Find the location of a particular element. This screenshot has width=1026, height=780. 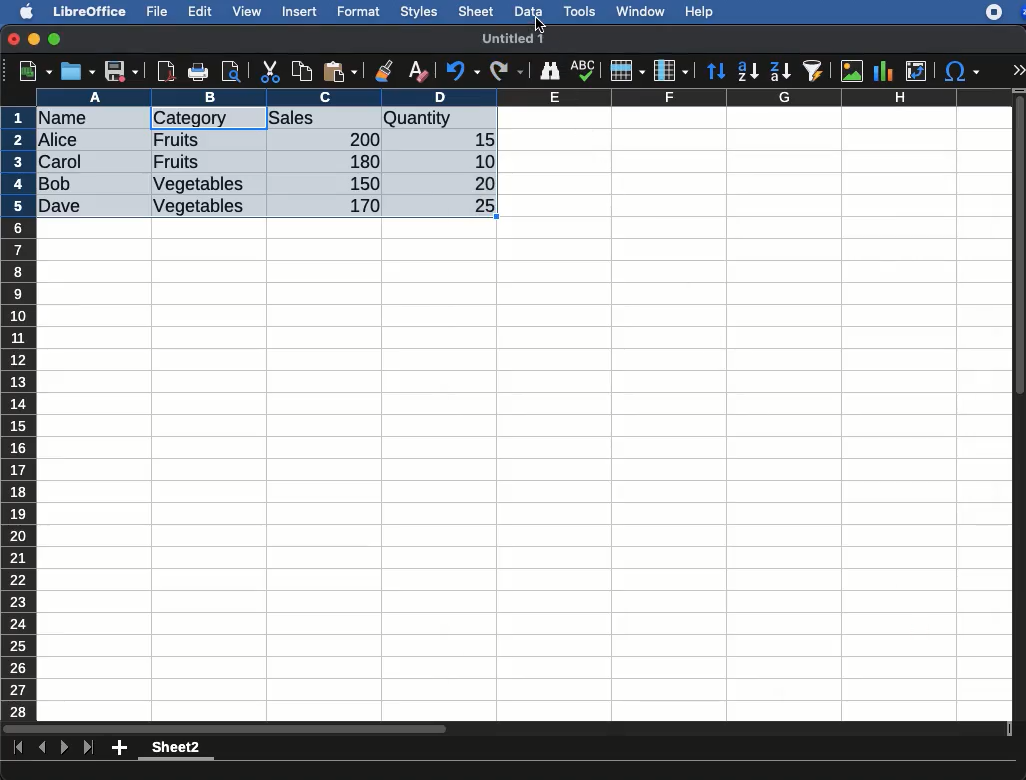

category is located at coordinates (190, 119).